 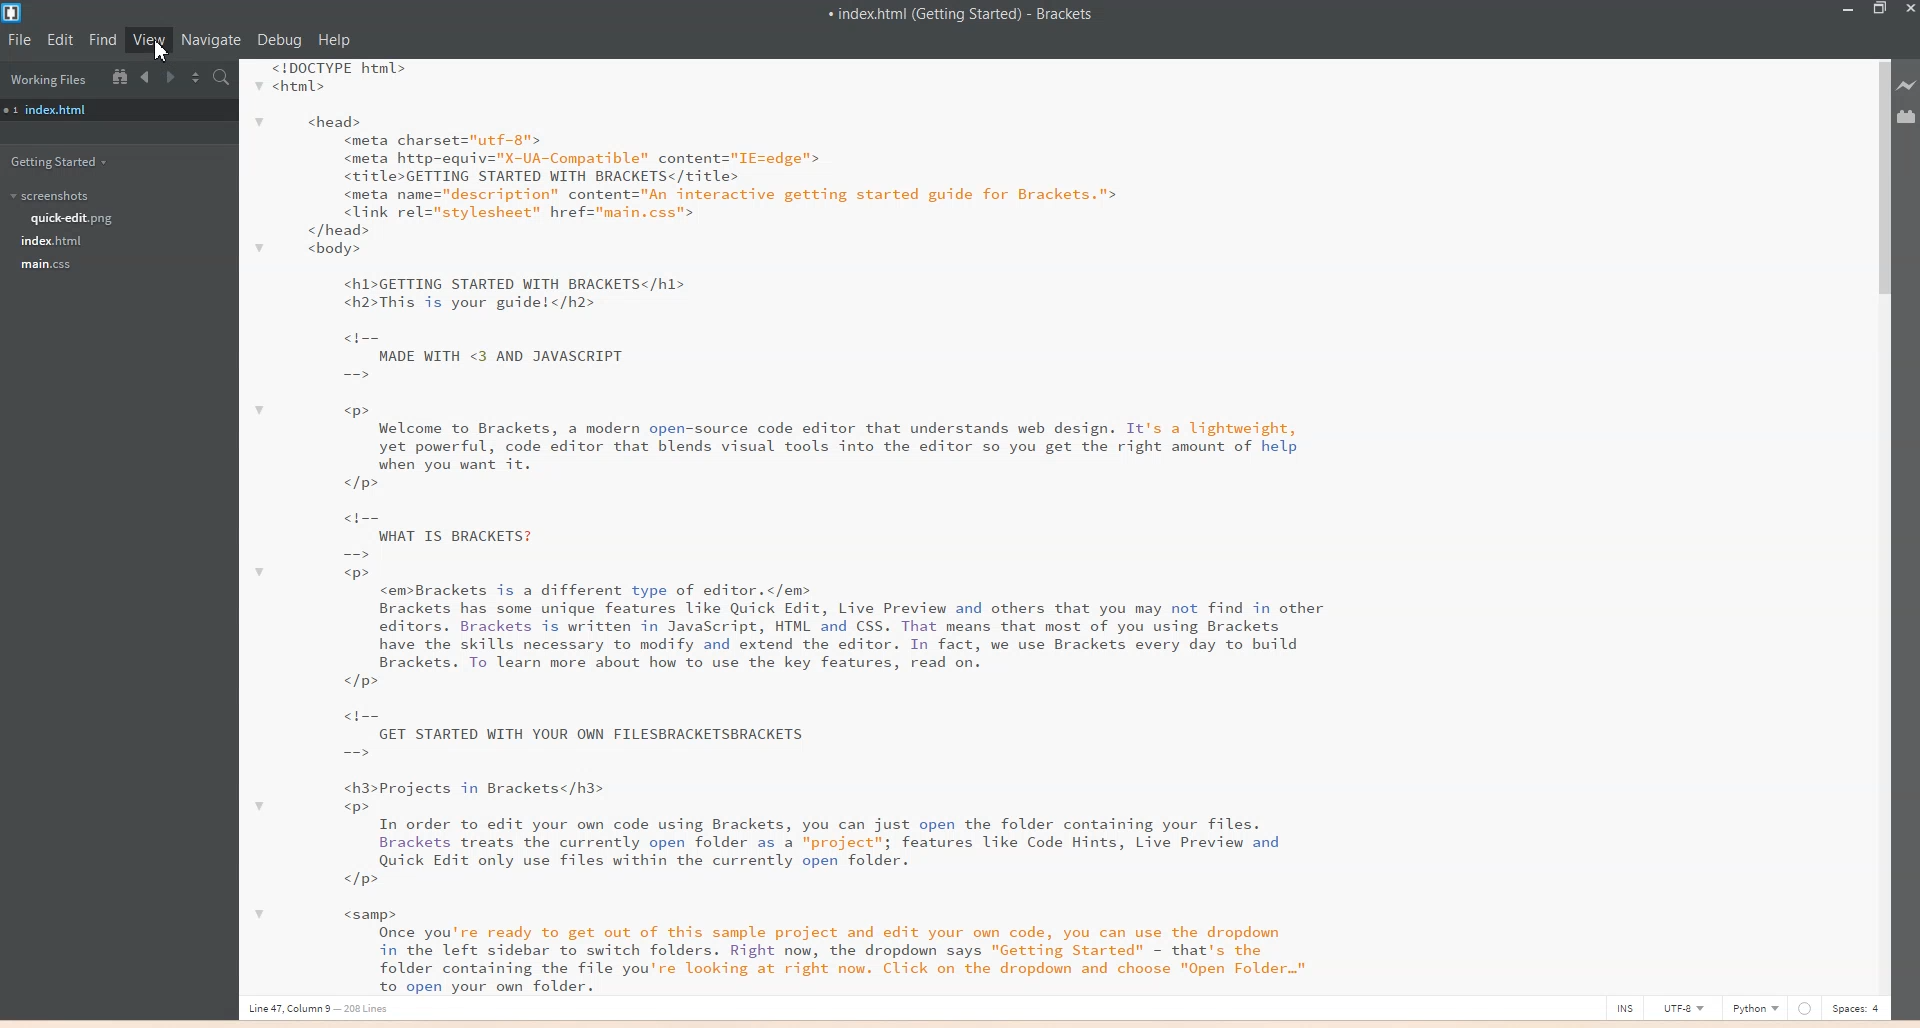 What do you see at coordinates (280, 40) in the screenshot?
I see `Debug` at bounding box center [280, 40].